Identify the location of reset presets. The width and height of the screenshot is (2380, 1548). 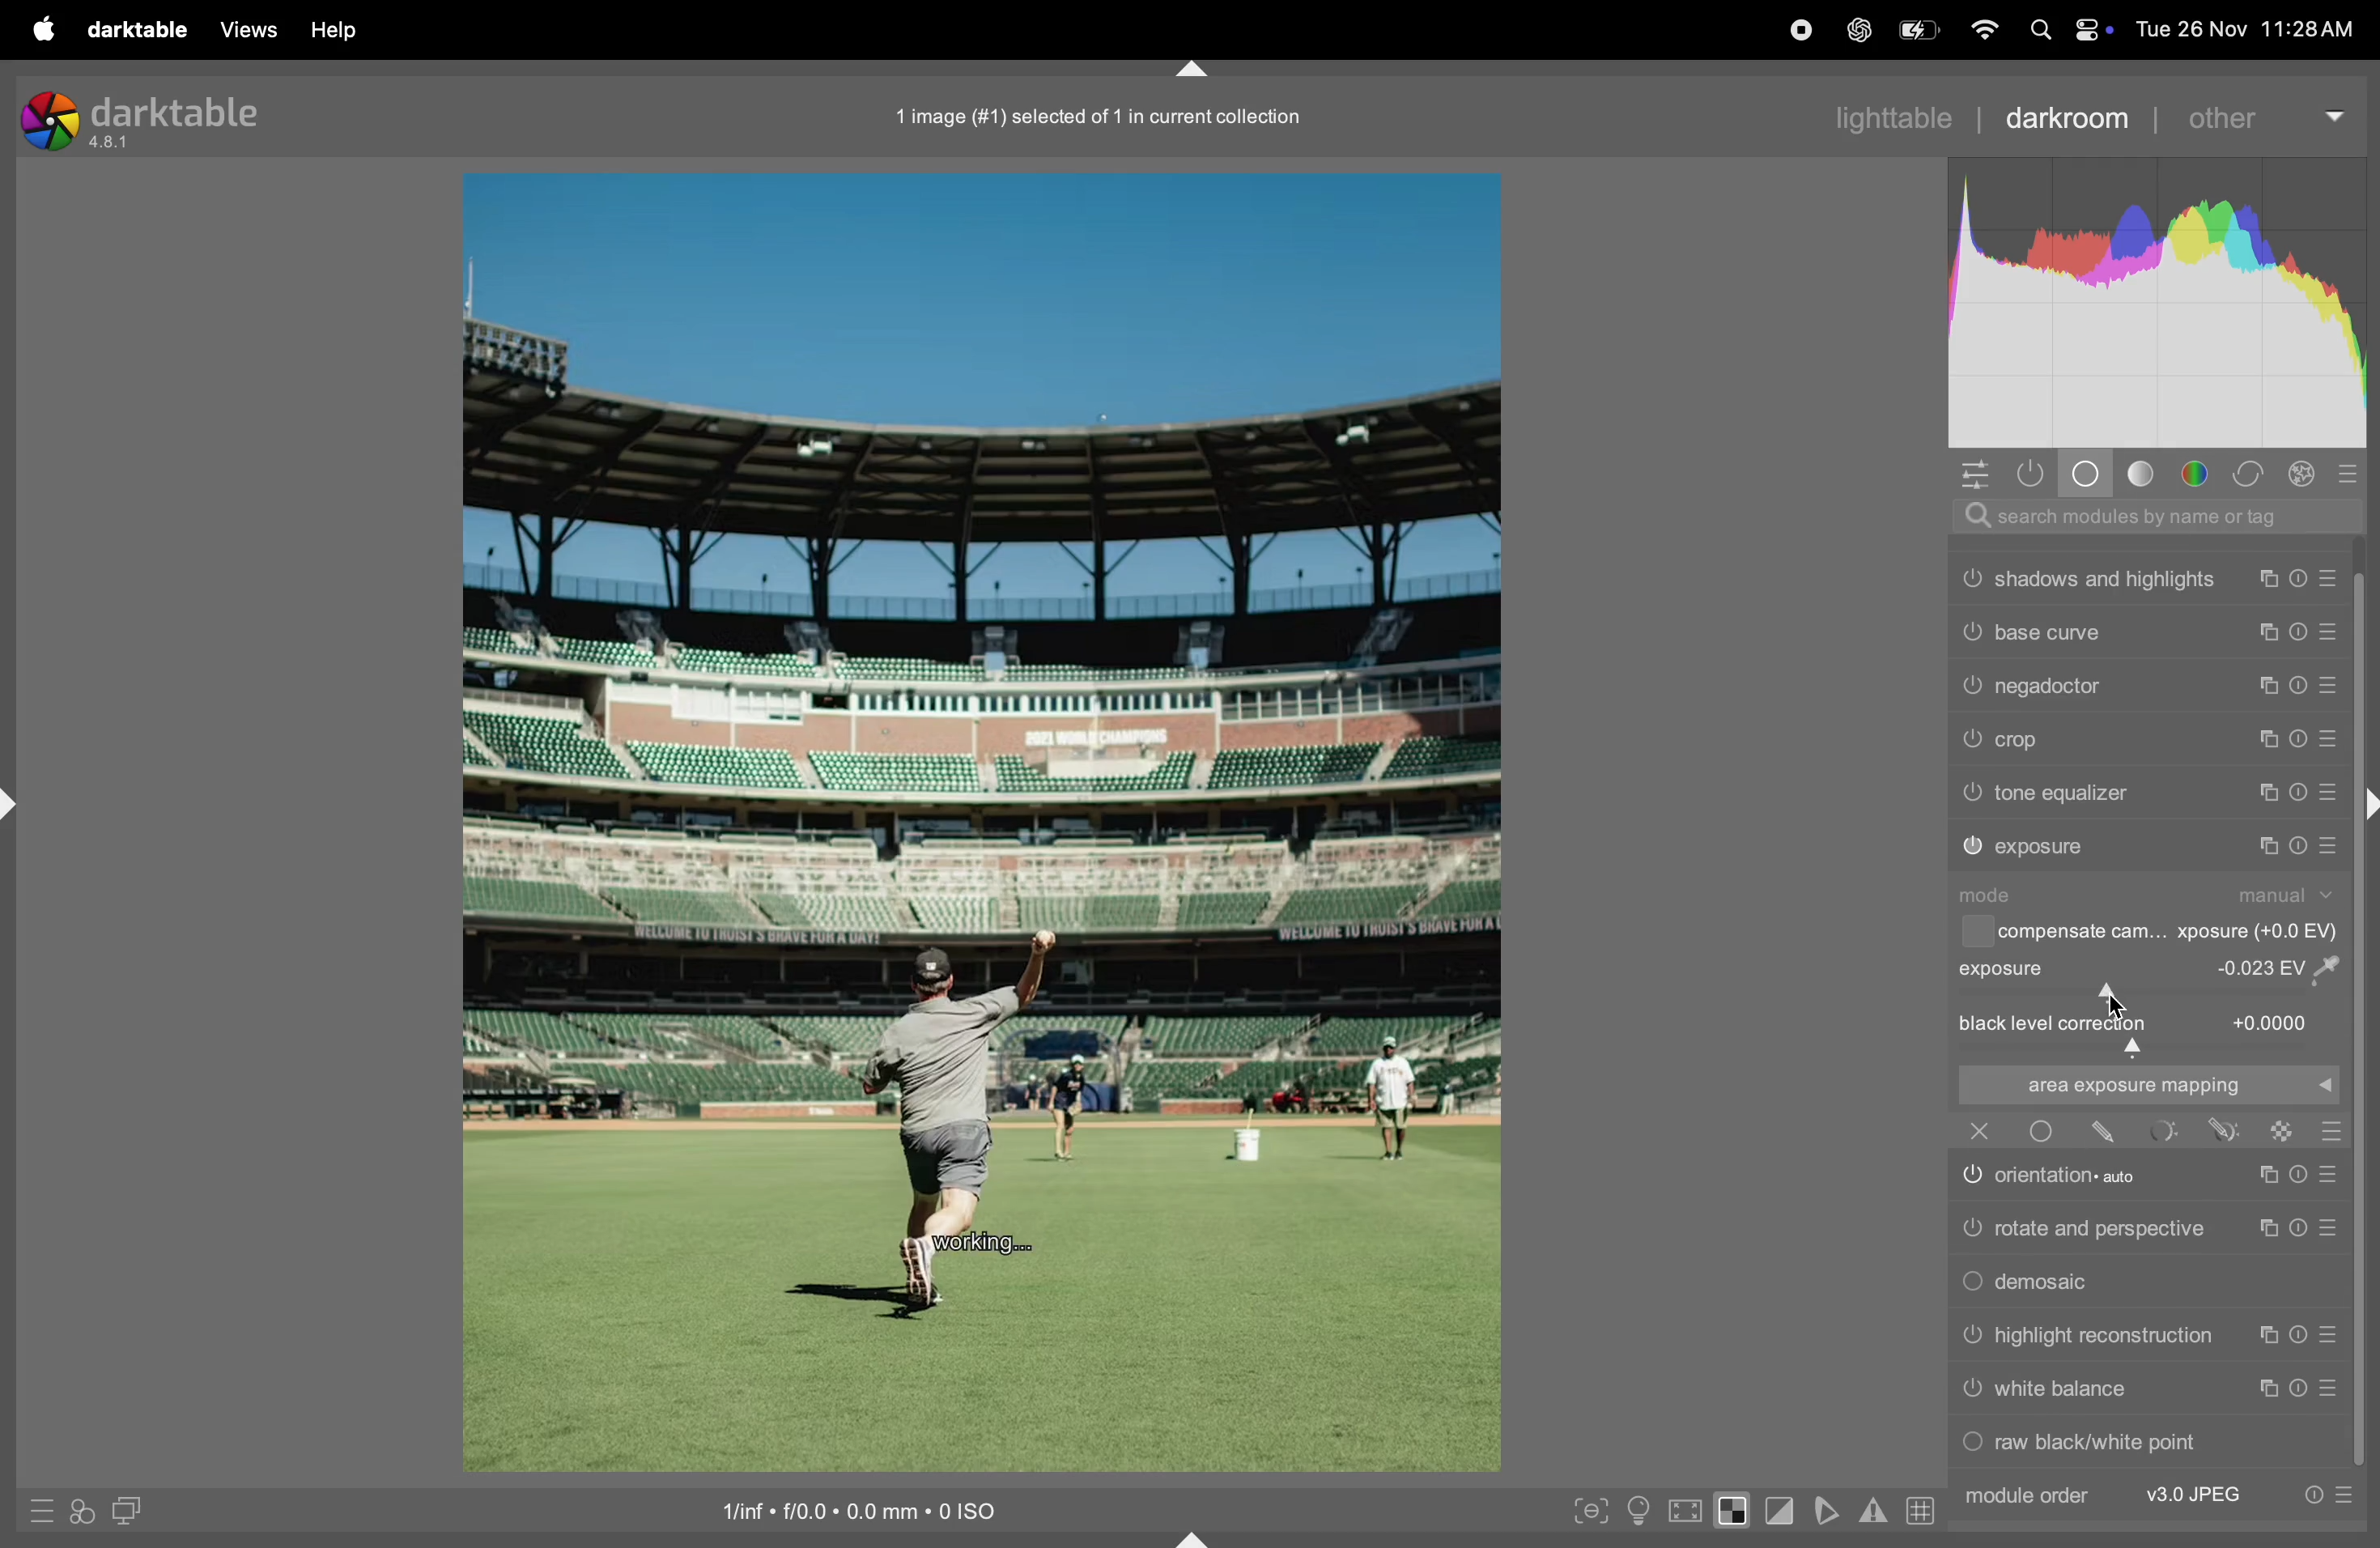
(2299, 635).